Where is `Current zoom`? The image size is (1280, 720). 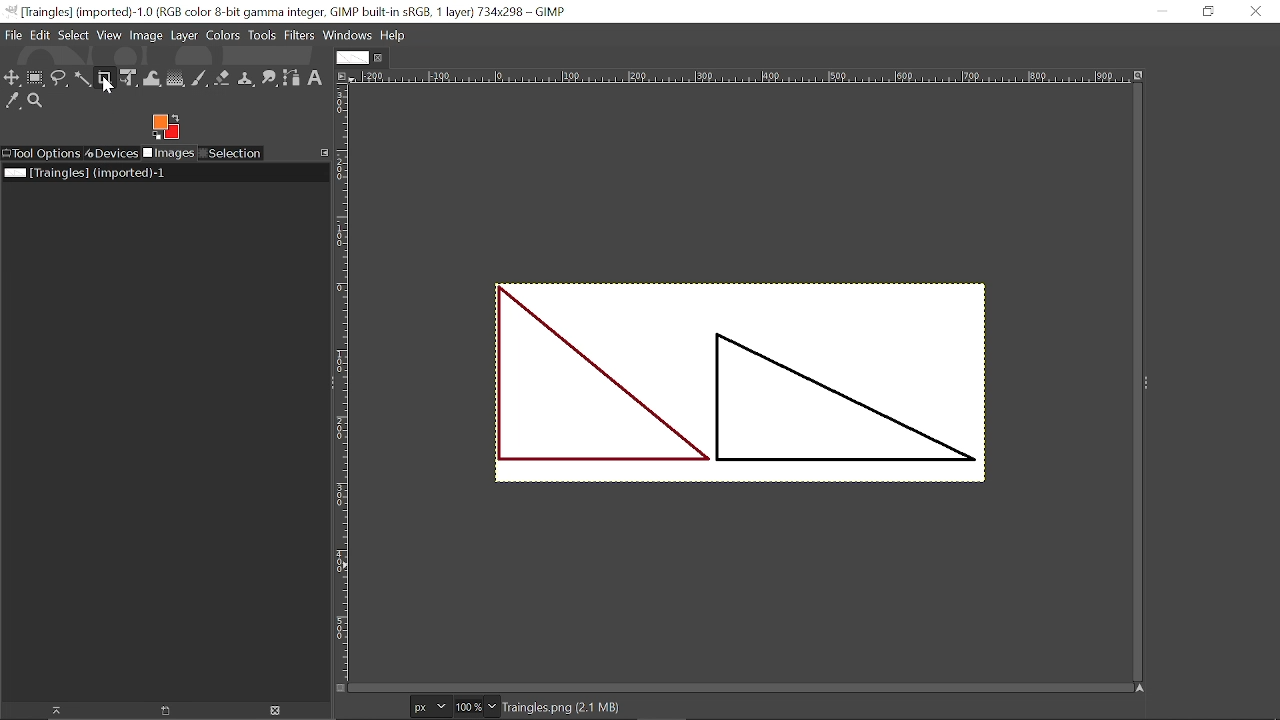
Current zoom is located at coordinates (467, 706).